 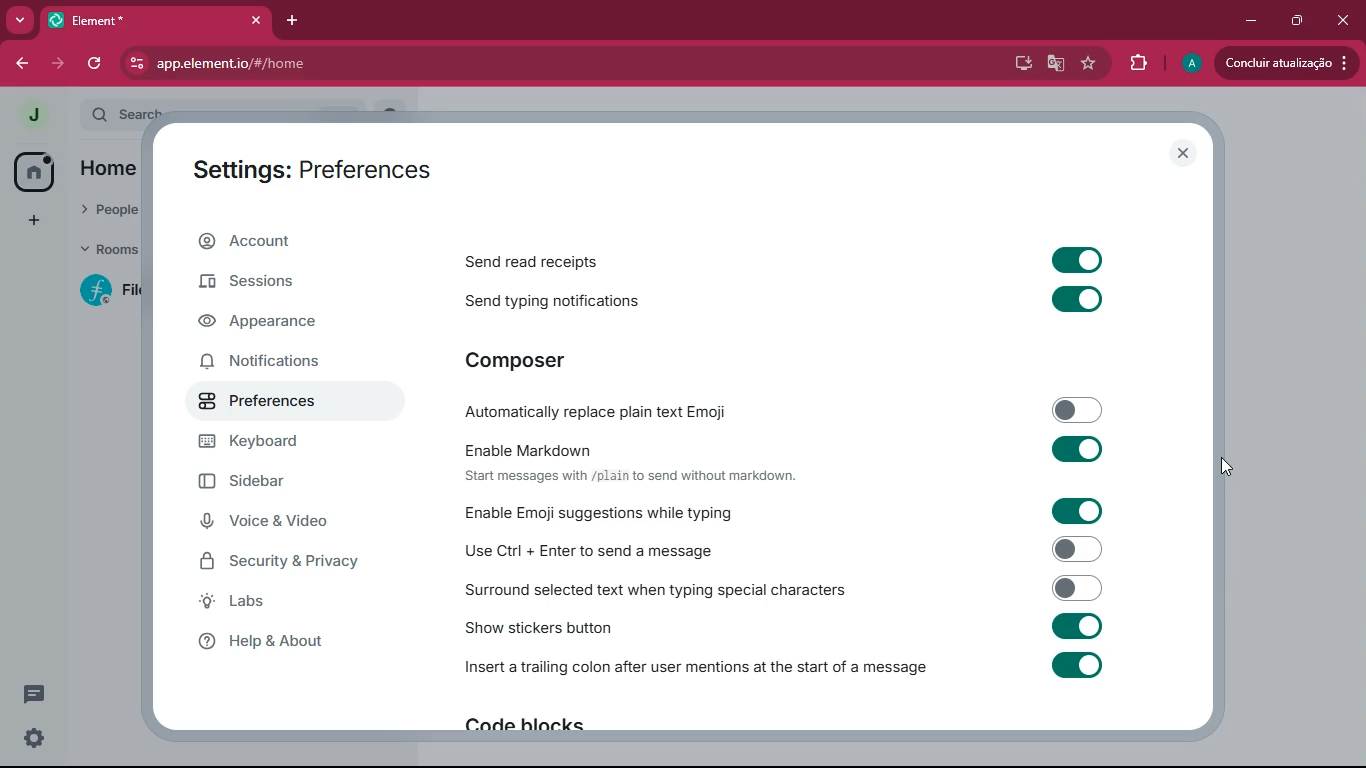 I want to click on refresh, so click(x=95, y=64).